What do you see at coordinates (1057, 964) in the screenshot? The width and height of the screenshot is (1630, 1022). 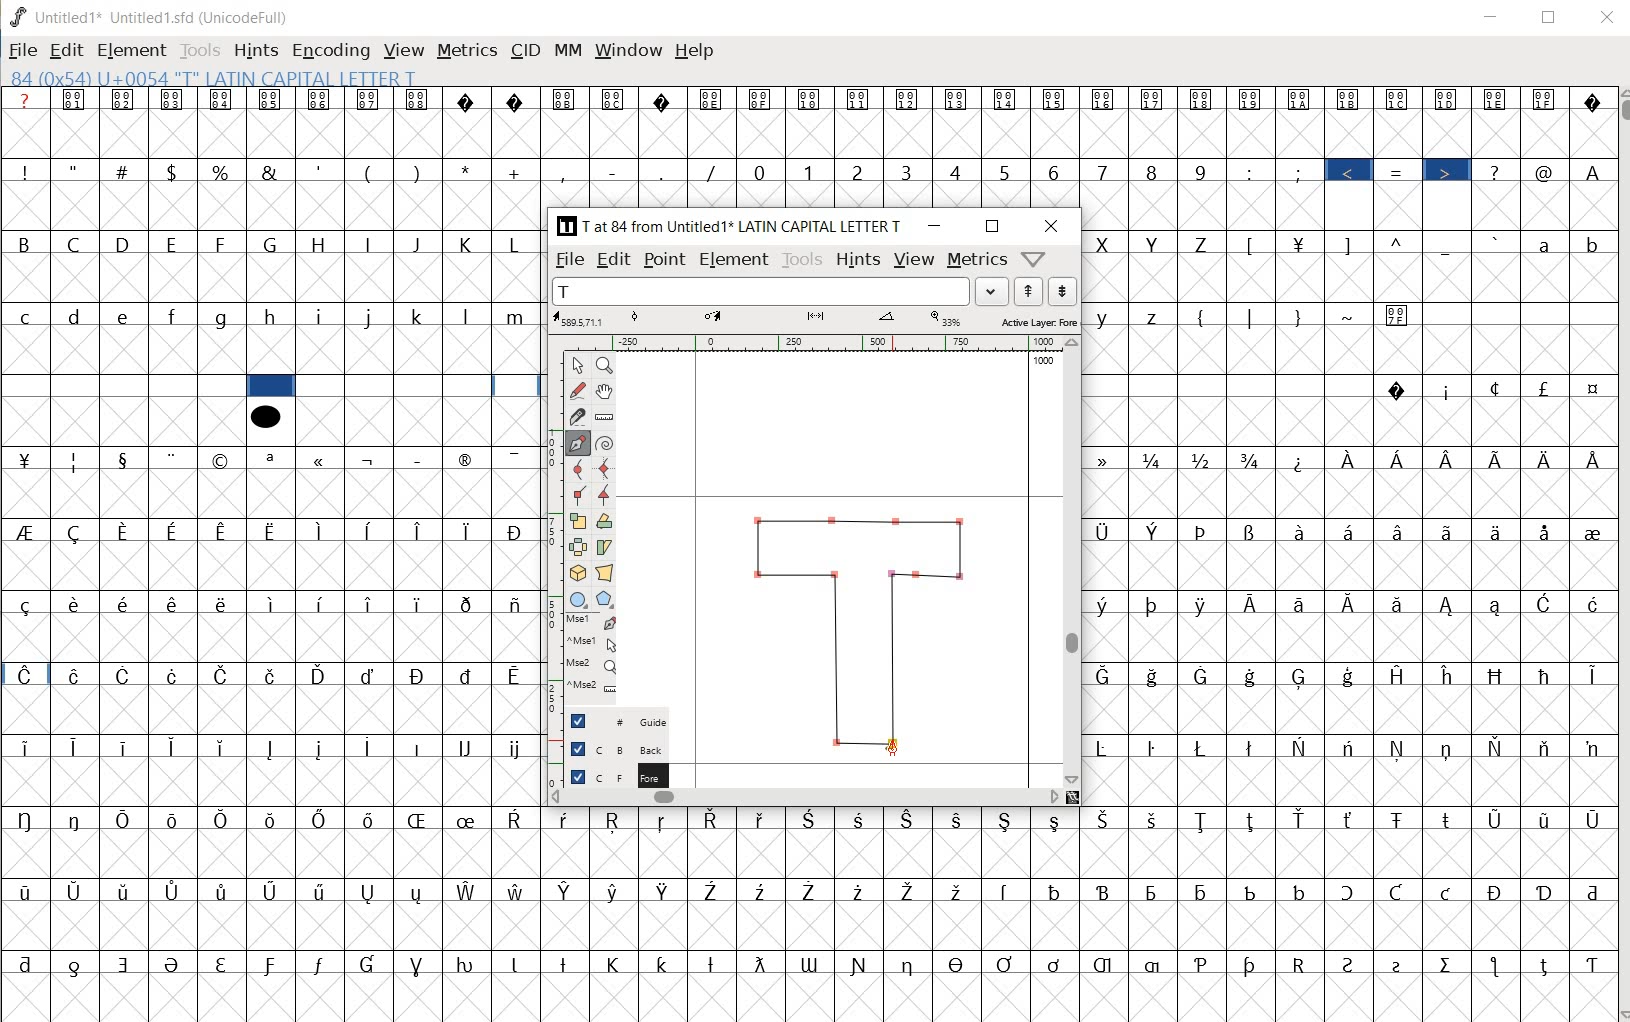 I see `Symbol` at bounding box center [1057, 964].